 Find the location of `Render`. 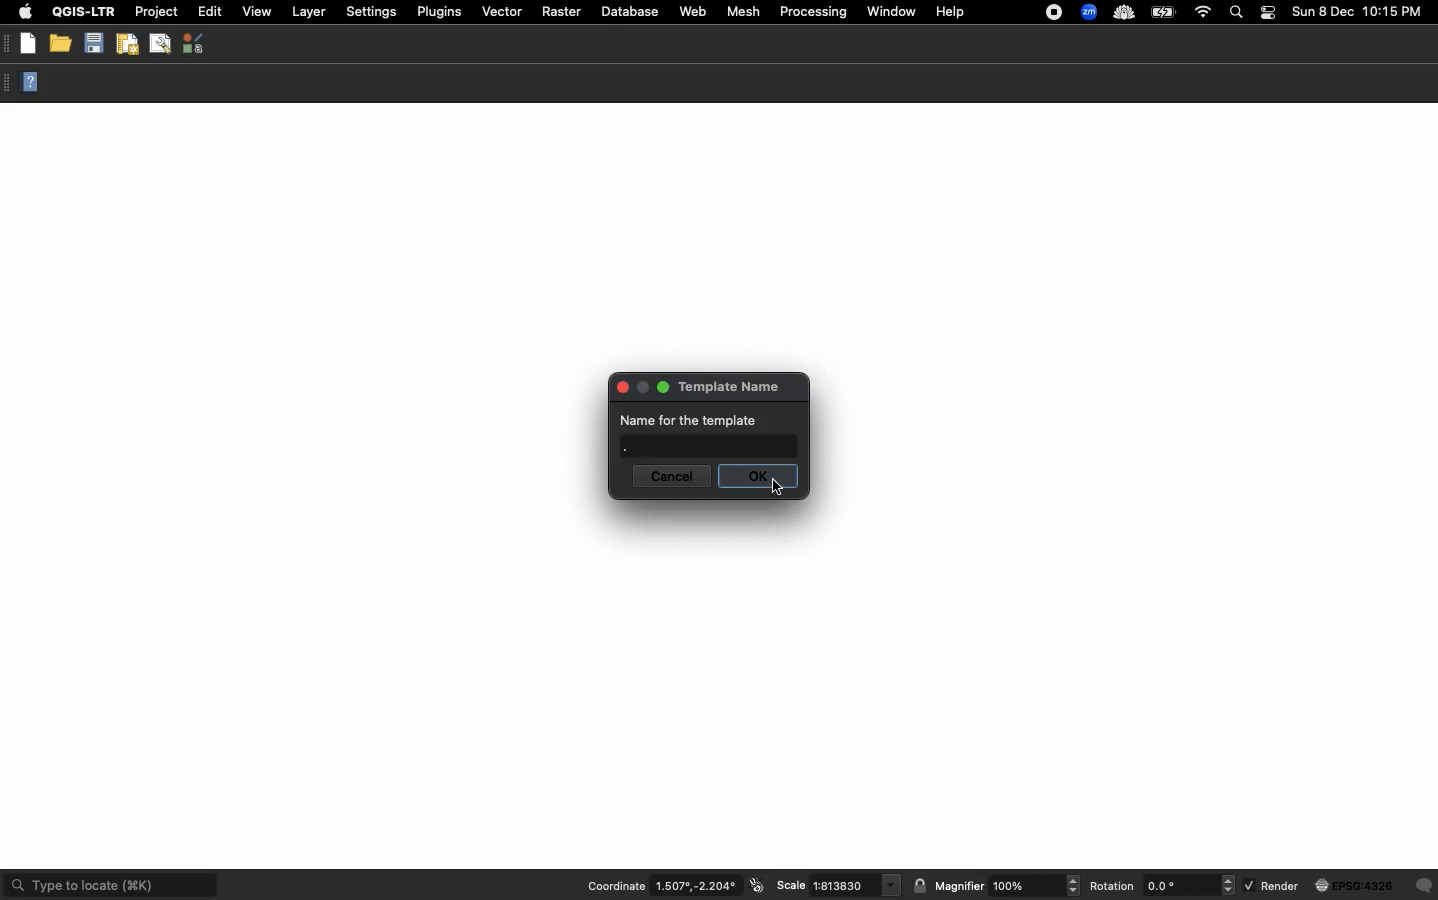

Render is located at coordinates (1272, 886).